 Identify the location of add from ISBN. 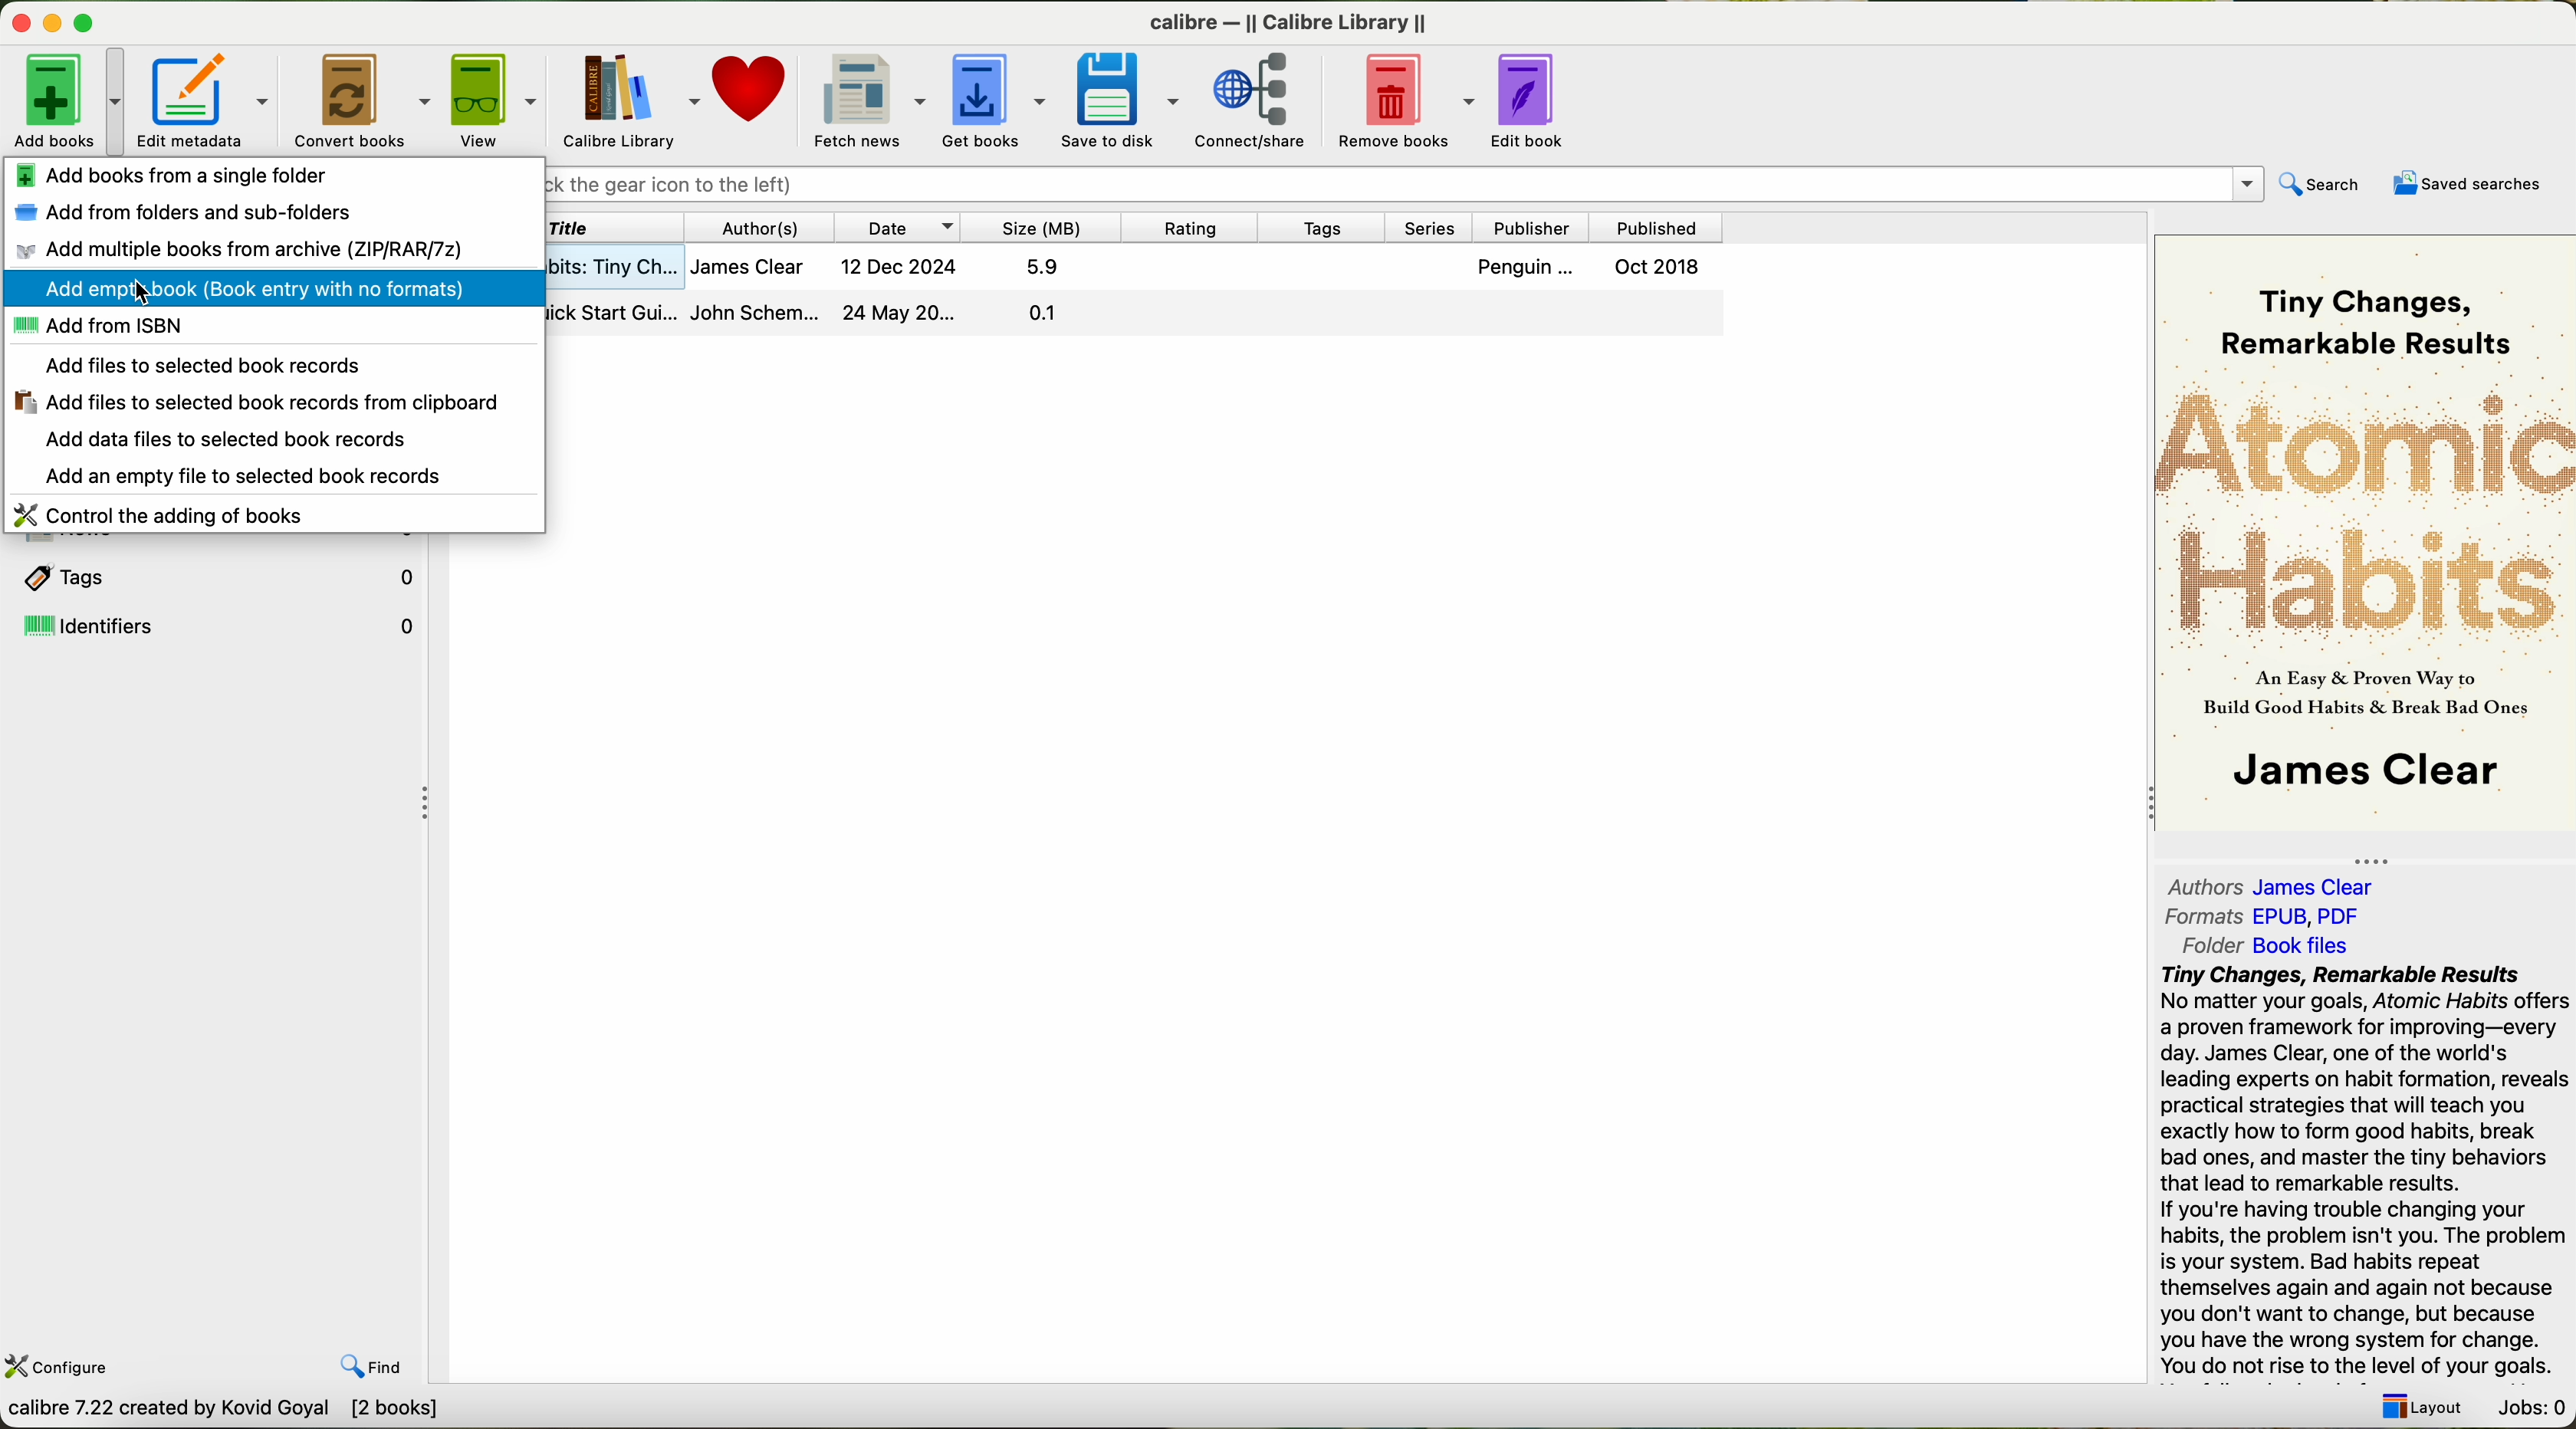
(96, 329).